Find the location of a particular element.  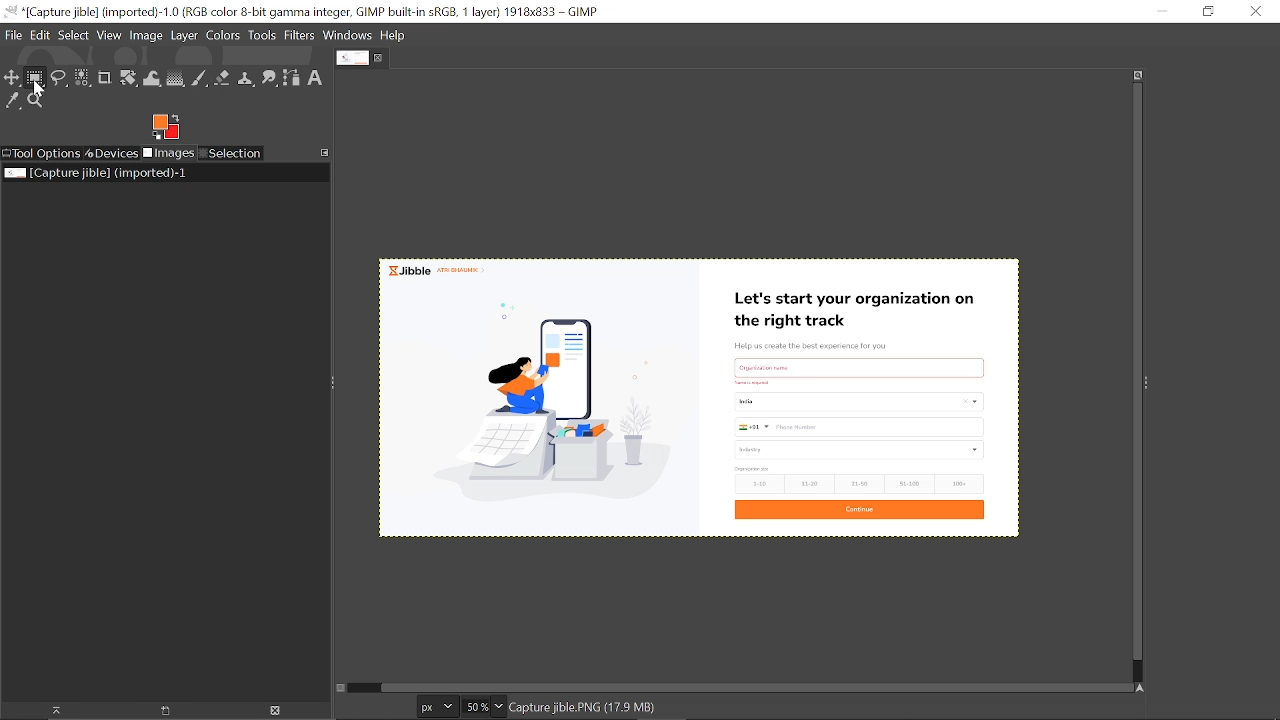

Sidebar menu is located at coordinates (1152, 384).